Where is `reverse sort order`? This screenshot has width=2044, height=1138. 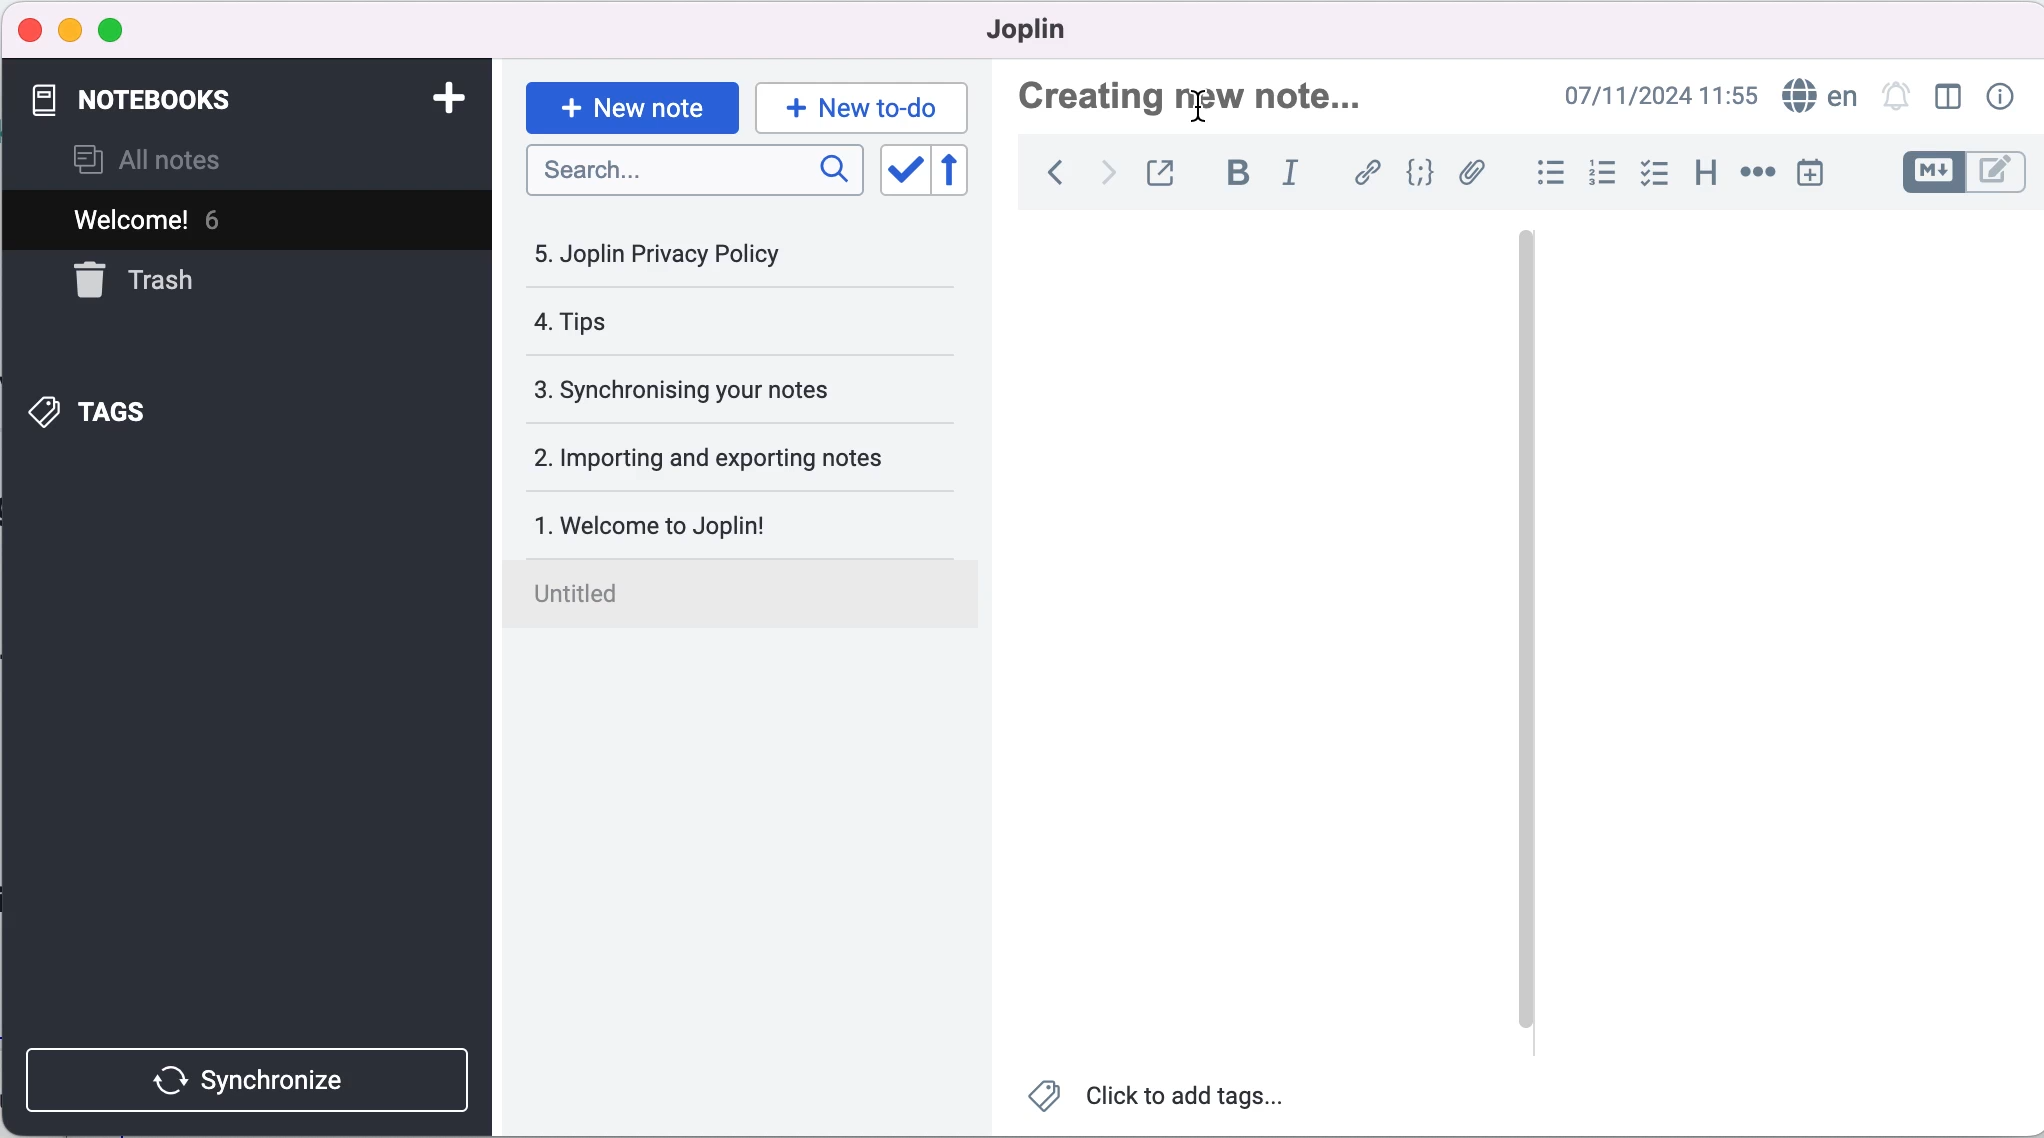 reverse sort order is located at coordinates (967, 171).